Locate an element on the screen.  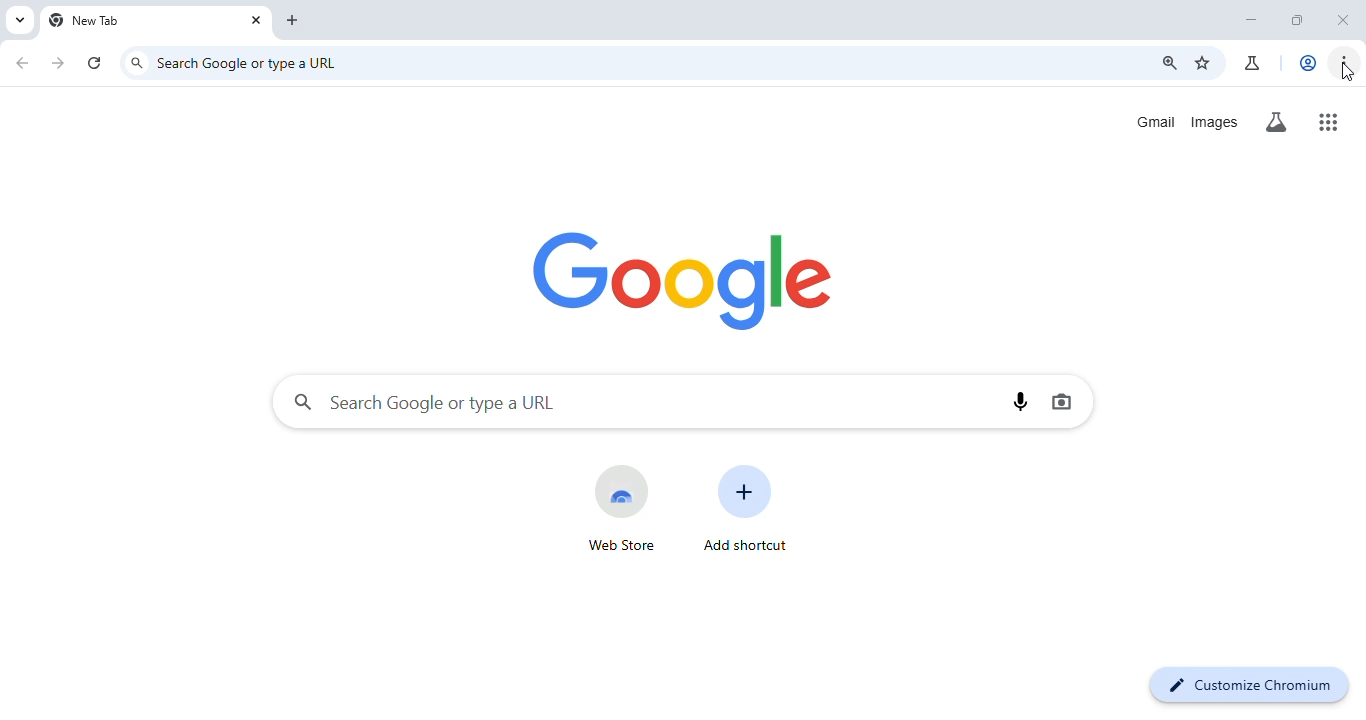
gmail is located at coordinates (1157, 121).